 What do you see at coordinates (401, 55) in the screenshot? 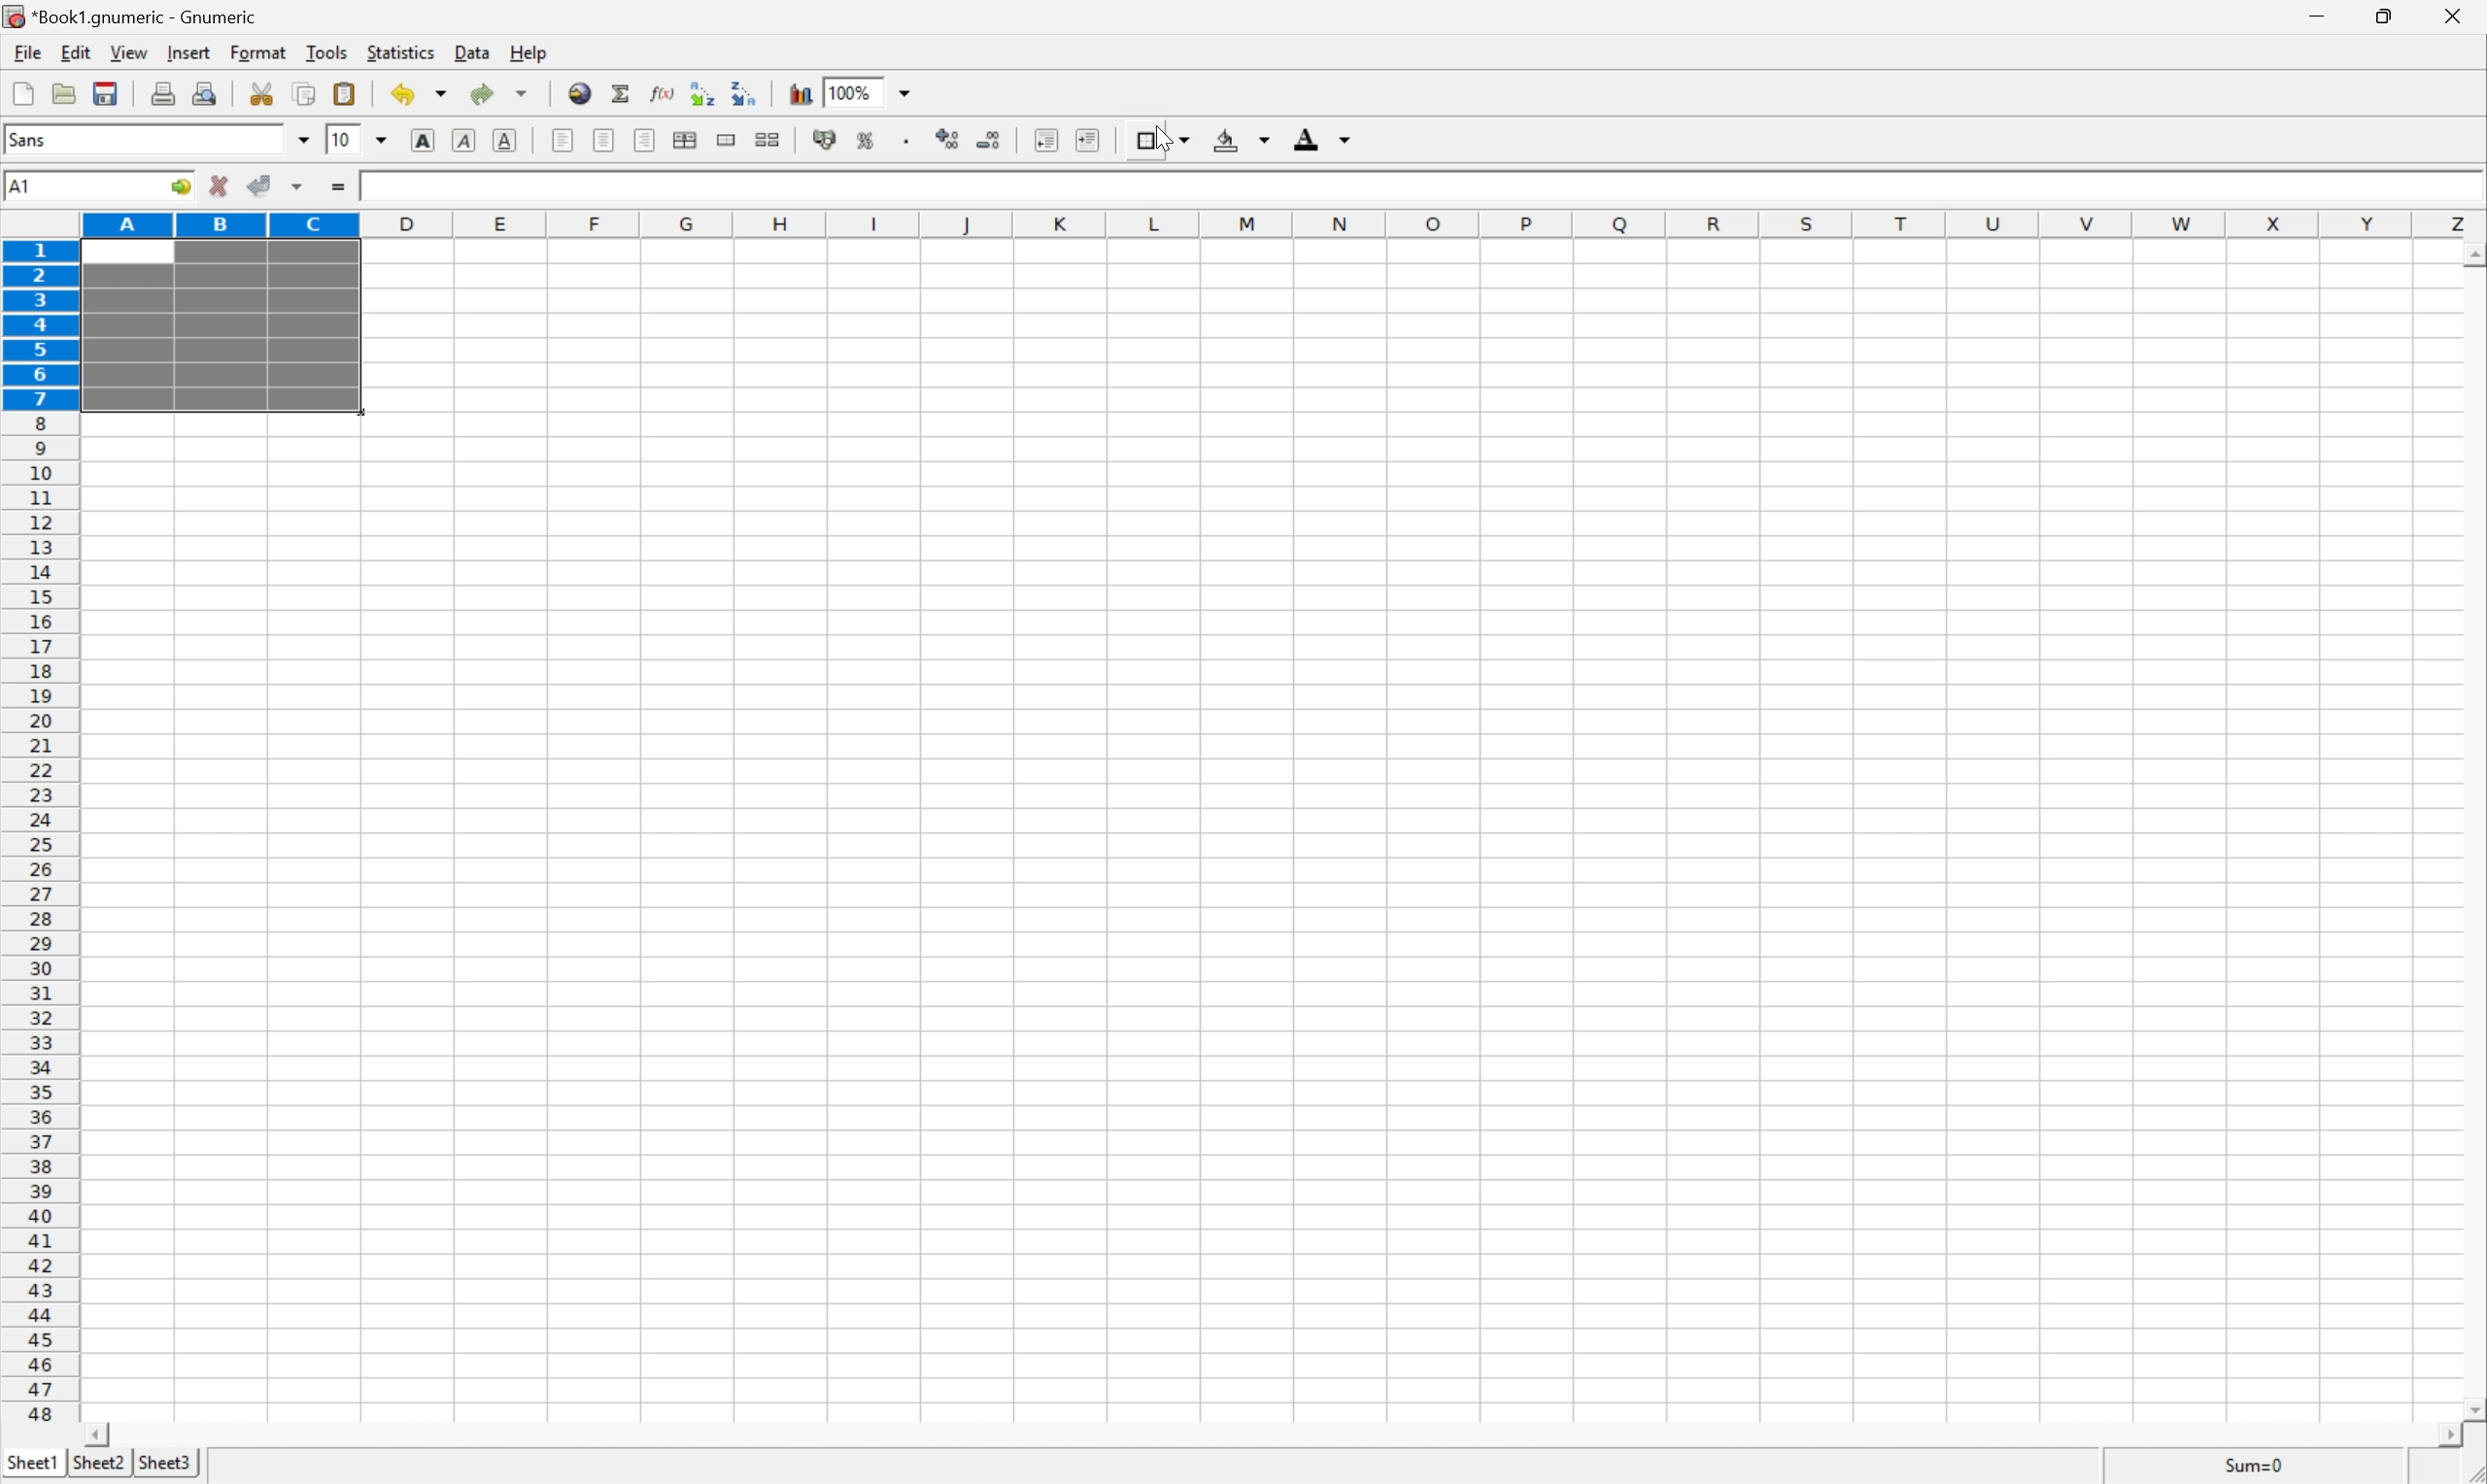
I see `statistics` at bounding box center [401, 55].